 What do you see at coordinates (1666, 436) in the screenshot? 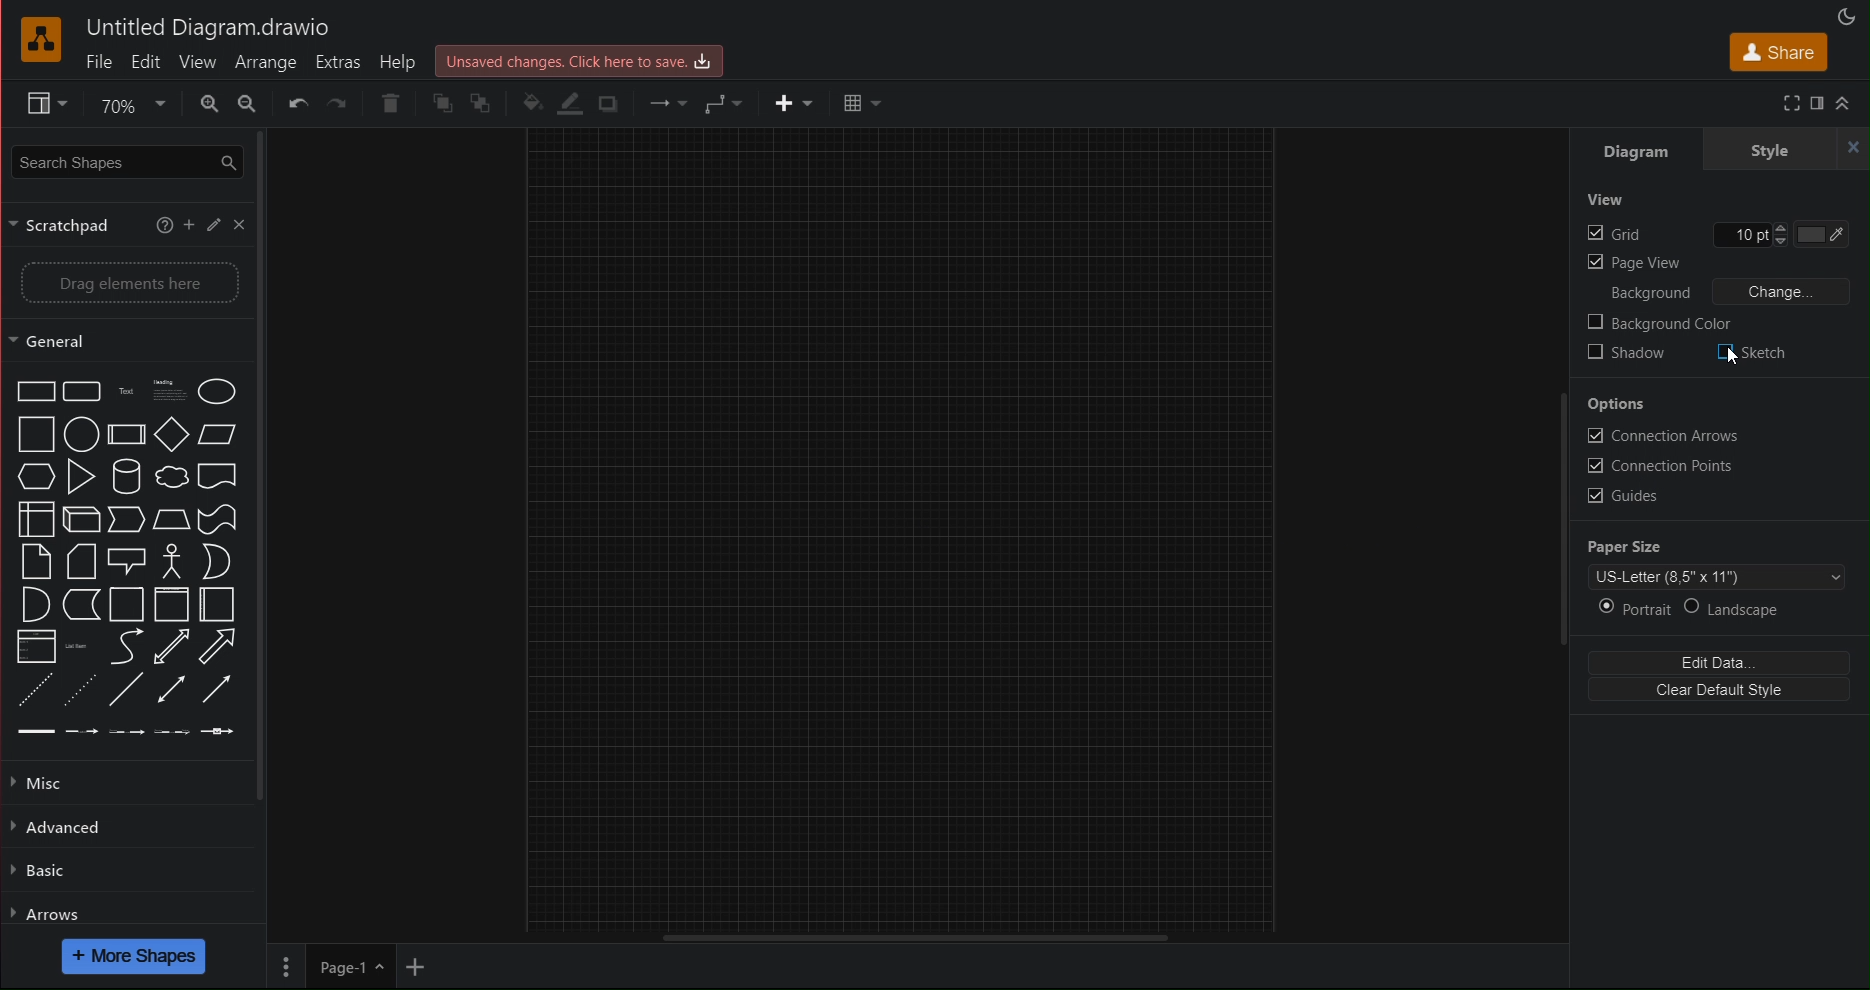
I see `Connection Arrows` at bounding box center [1666, 436].